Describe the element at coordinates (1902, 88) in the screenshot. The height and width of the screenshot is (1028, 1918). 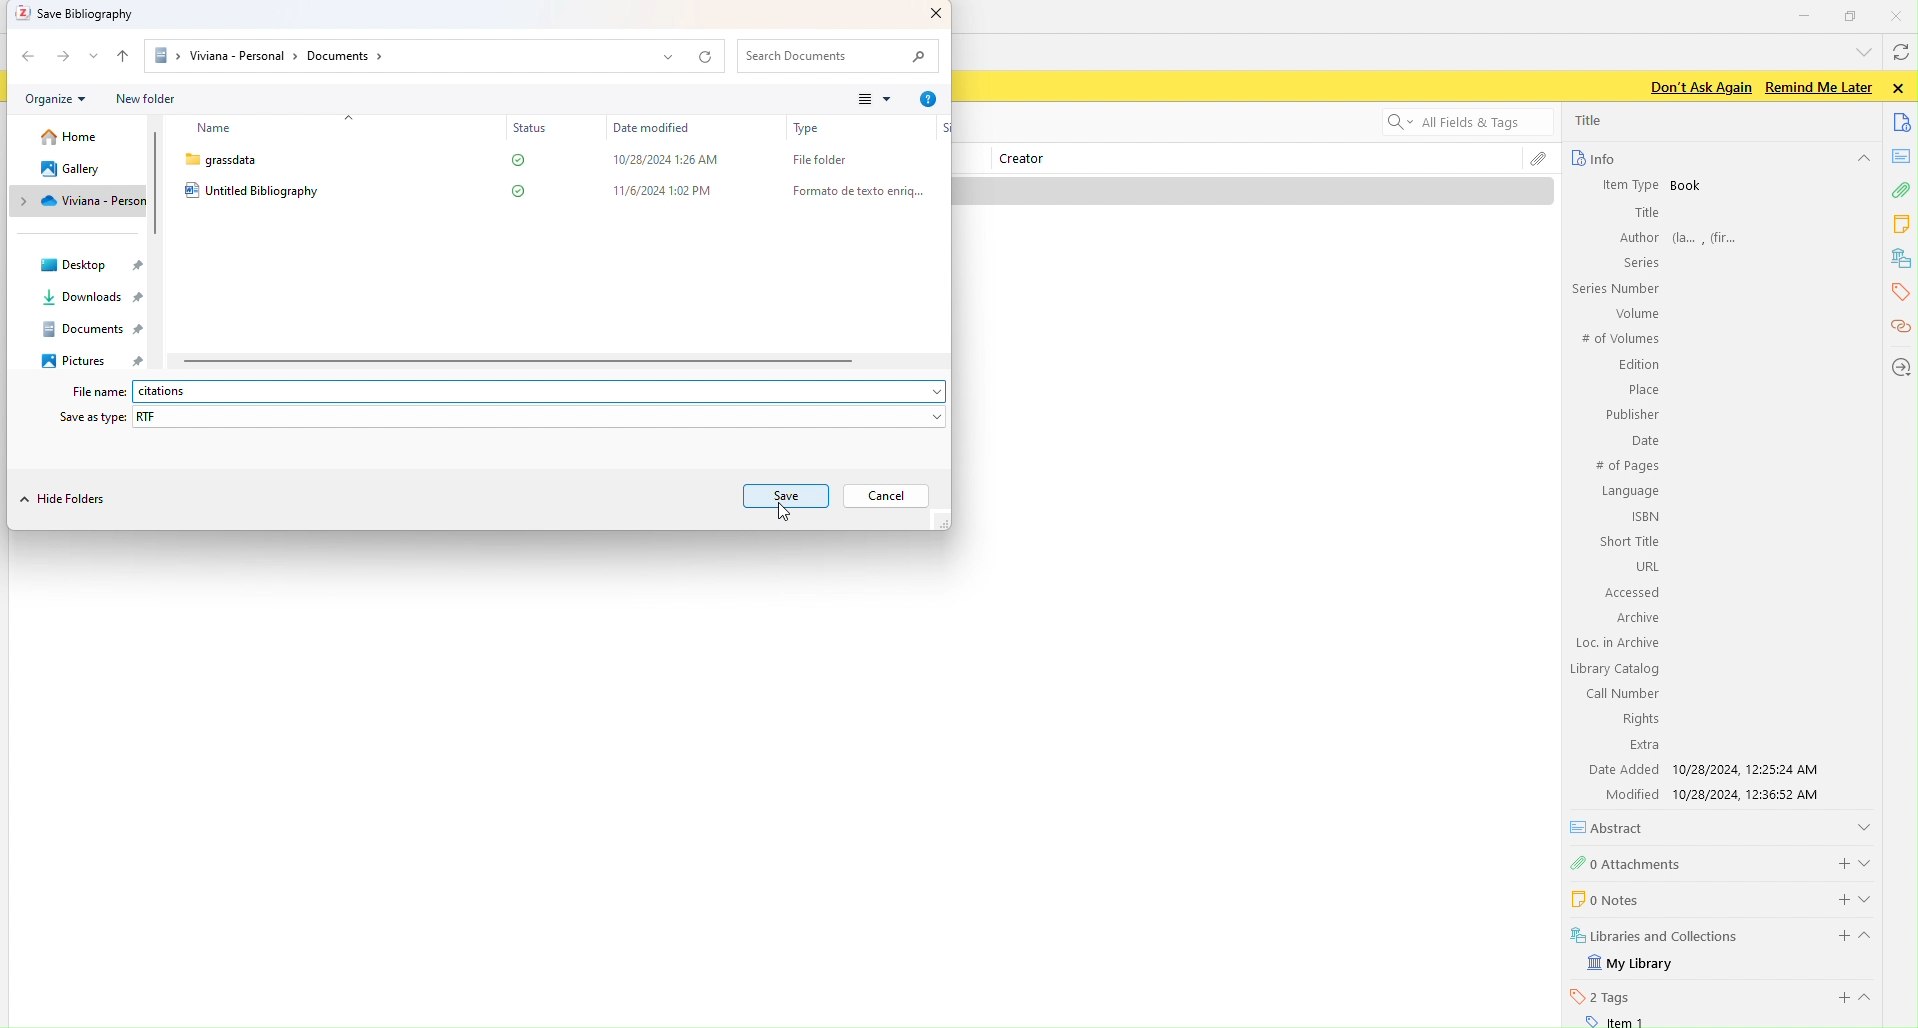
I see `close` at that location.